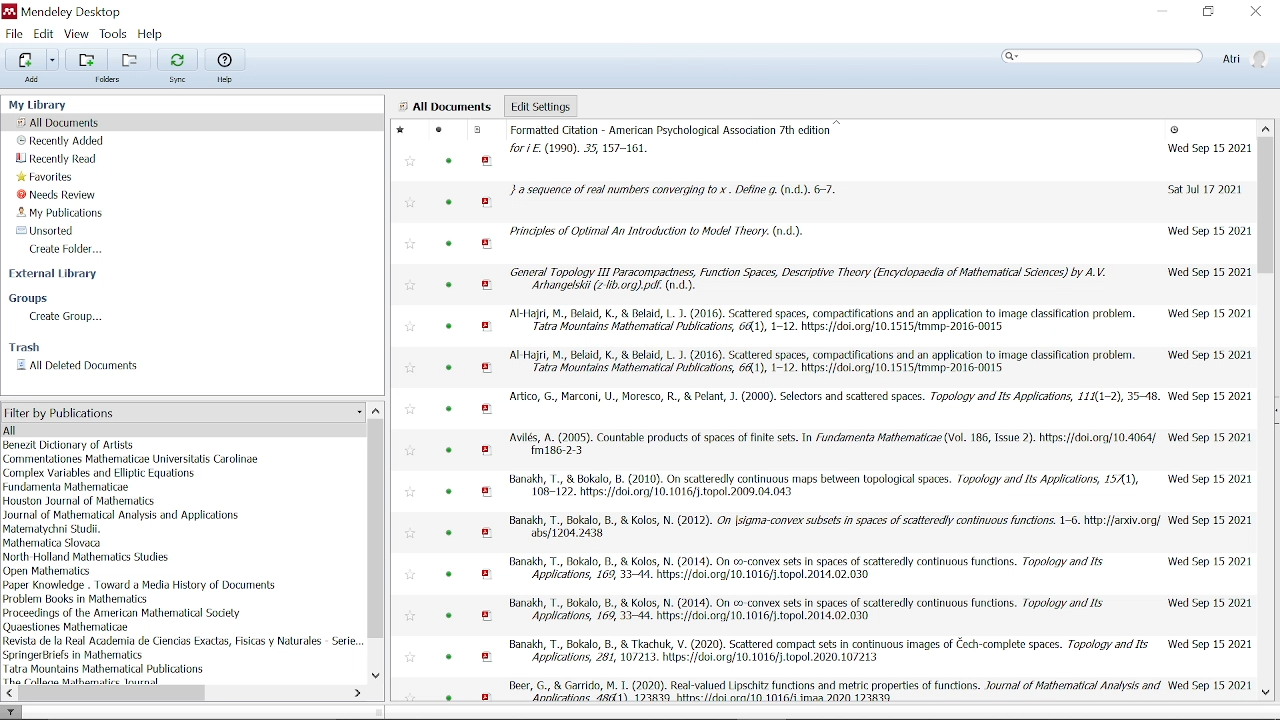  What do you see at coordinates (488, 202) in the screenshot?
I see `pdf` at bounding box center [488, 202].